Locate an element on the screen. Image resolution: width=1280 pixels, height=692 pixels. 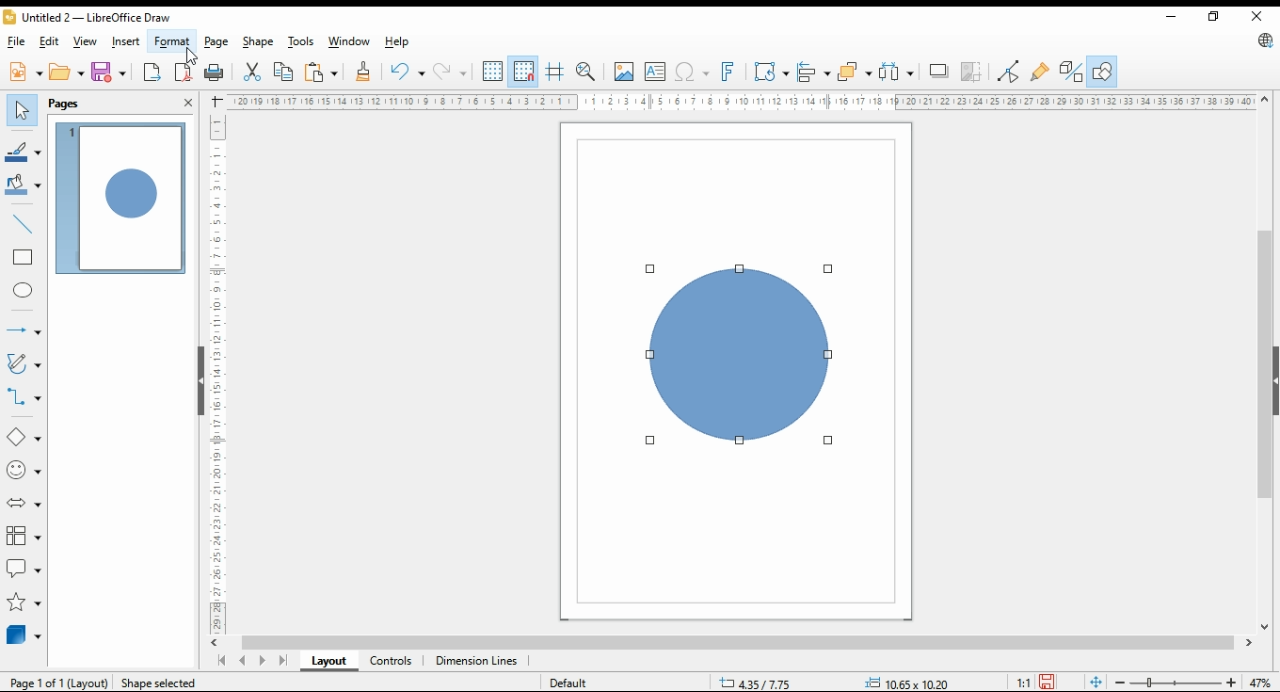
export is located at coordinates (152, 72).